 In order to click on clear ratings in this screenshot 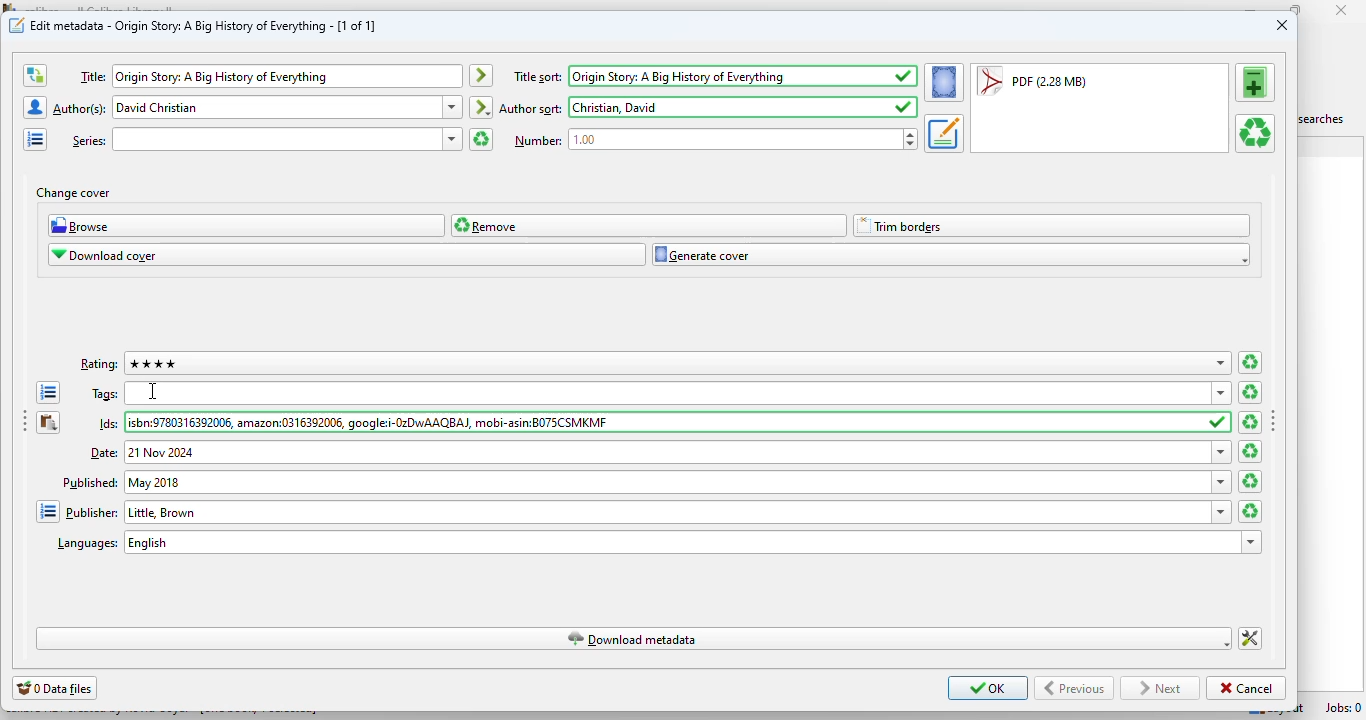, I will do `click(1250, 363)`.